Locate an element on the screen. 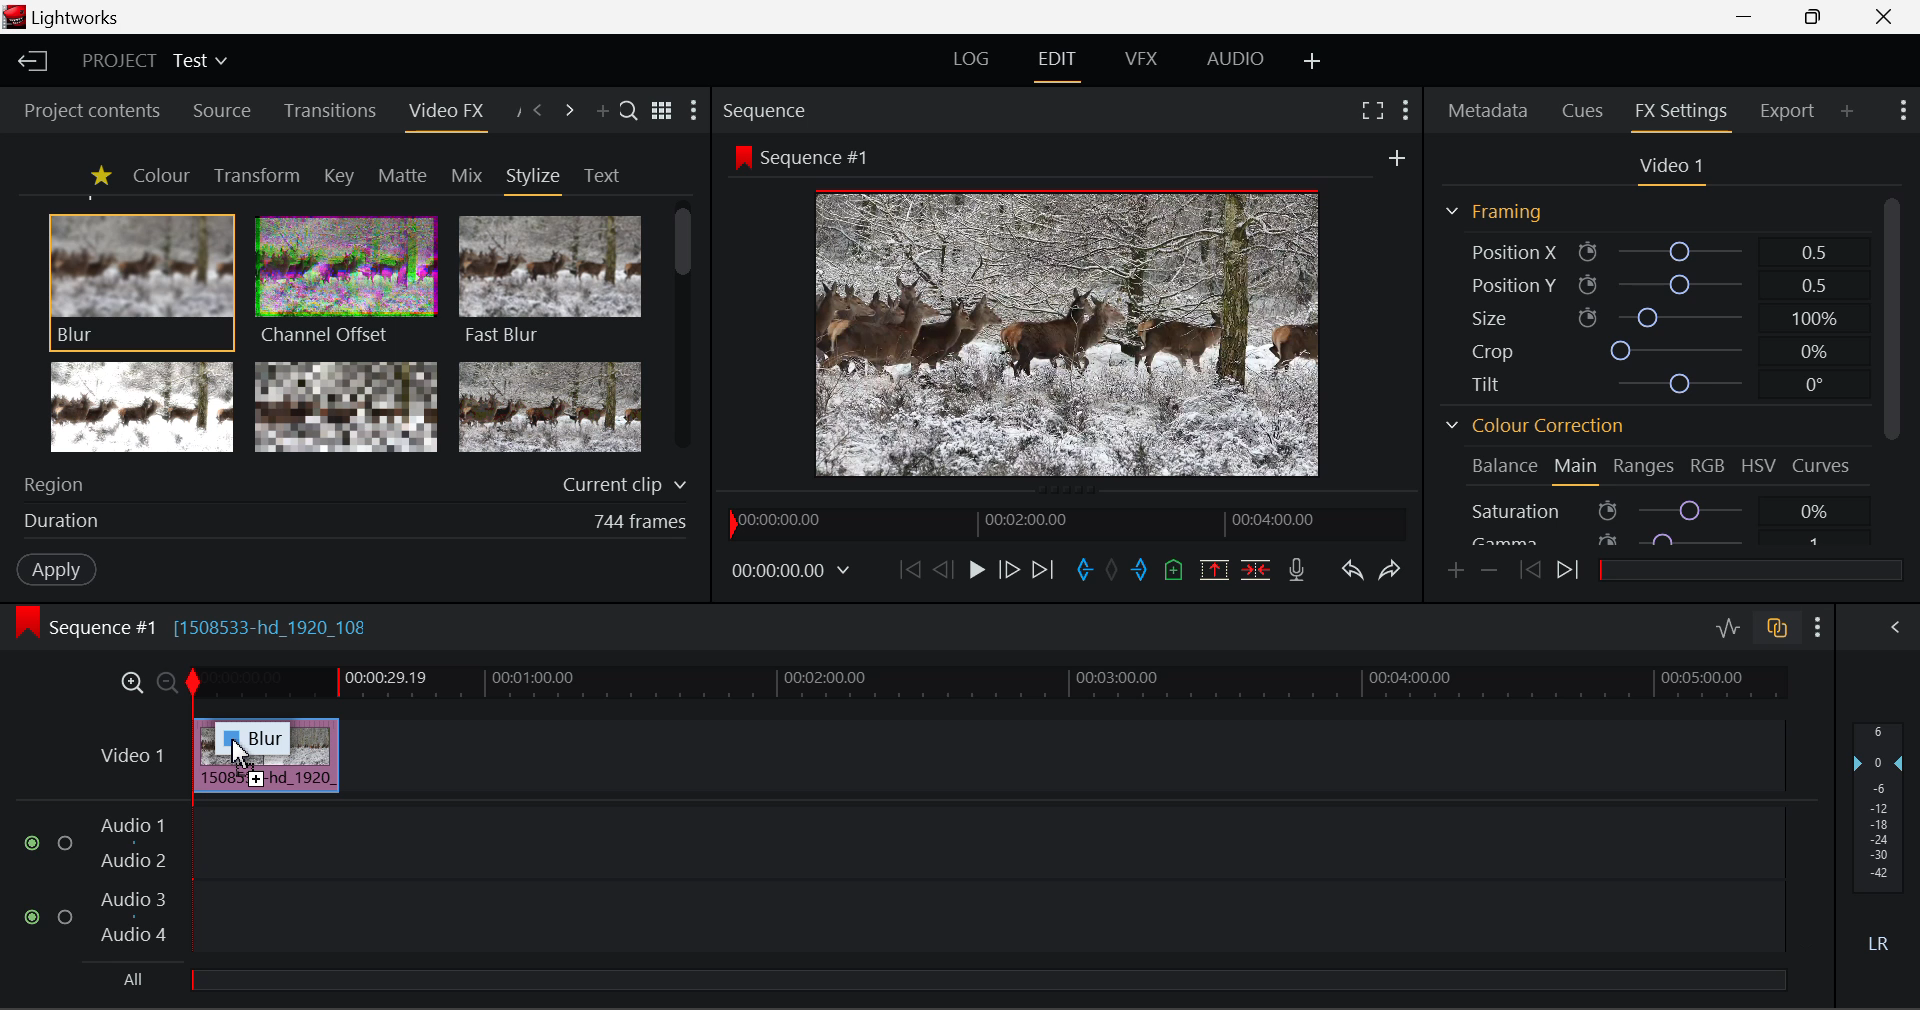 This screenshot has height=1010, width=1920. Full Screen is located at coordinates (1372, 110).